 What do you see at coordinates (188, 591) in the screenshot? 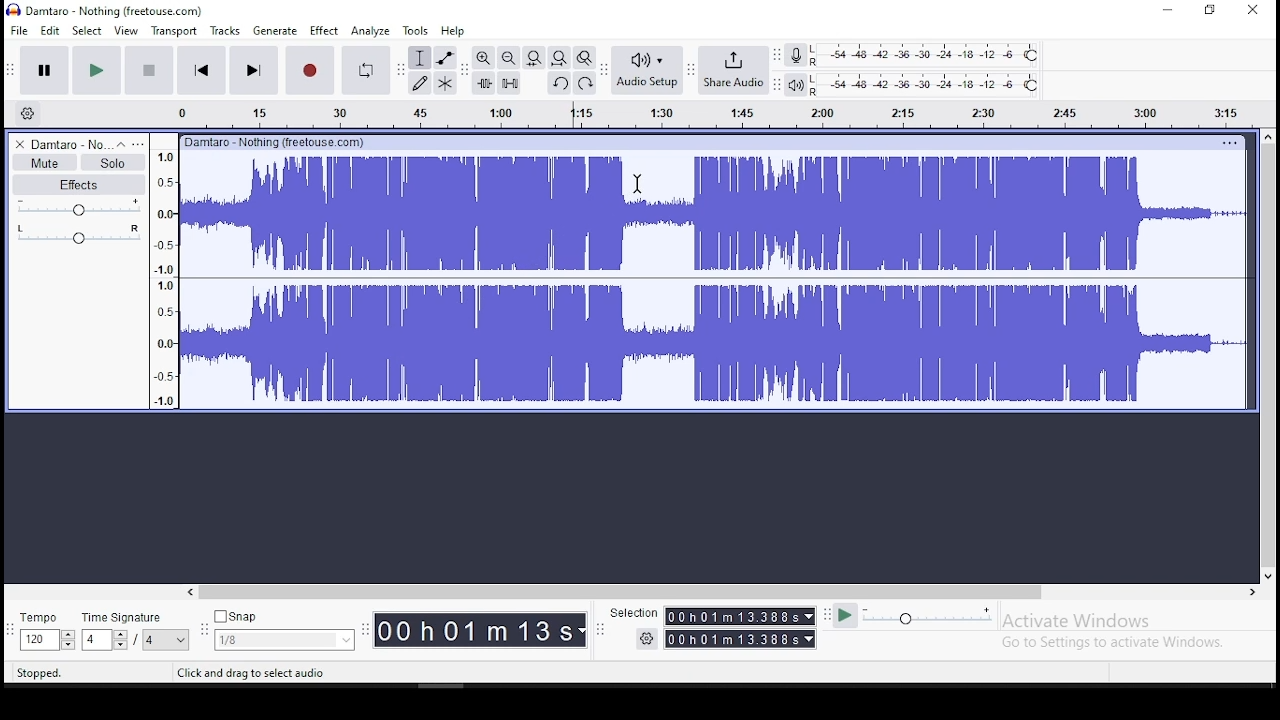
I see `scroll left` at bounding box center [188, 591].